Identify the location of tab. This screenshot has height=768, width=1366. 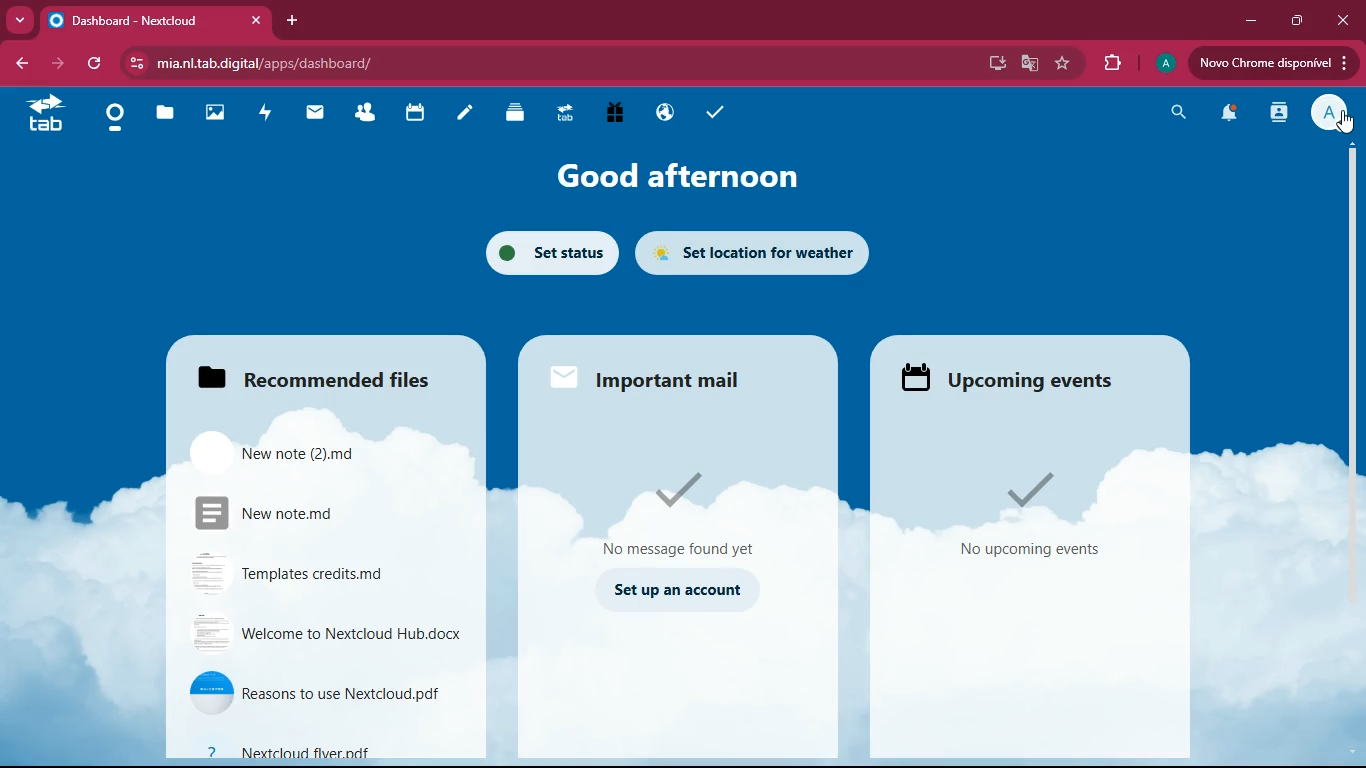
(563, 116).